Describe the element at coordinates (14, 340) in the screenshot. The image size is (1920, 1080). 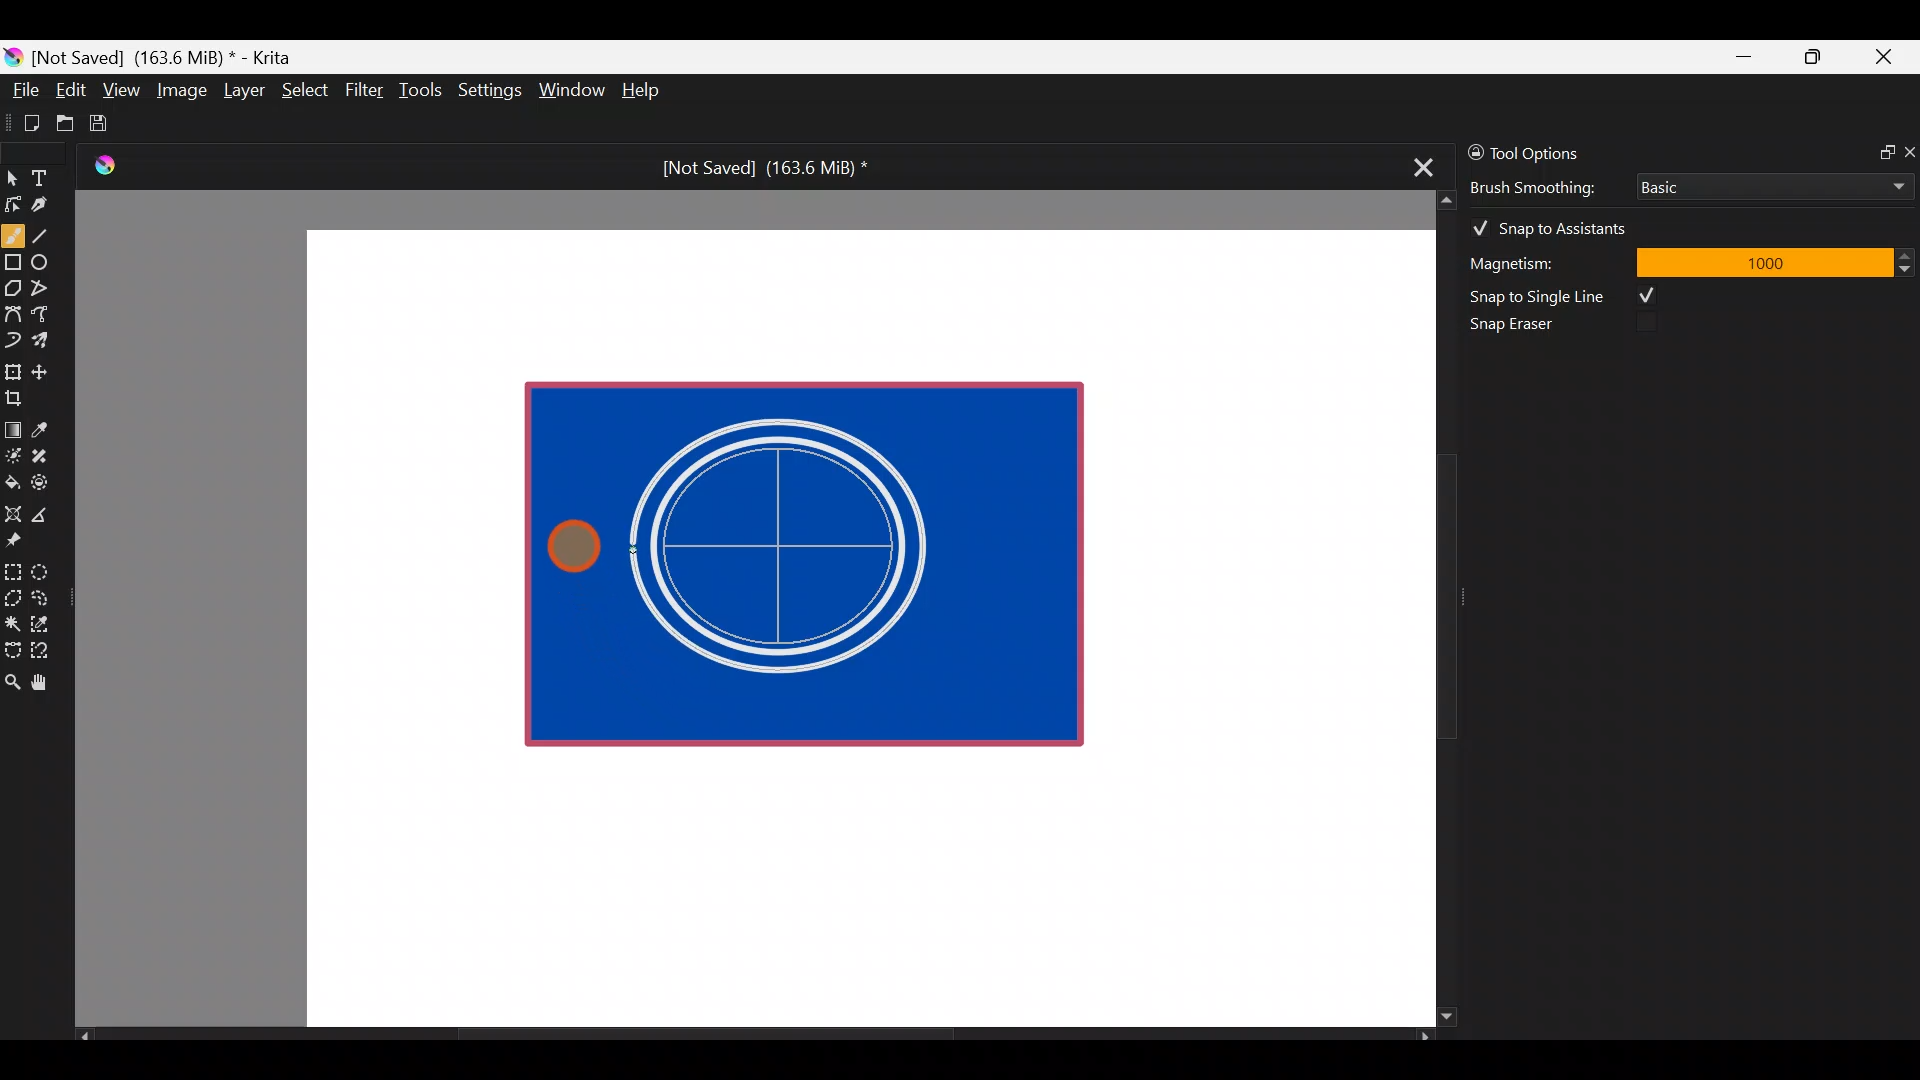
I see `Dynamic brush tool` at that location.